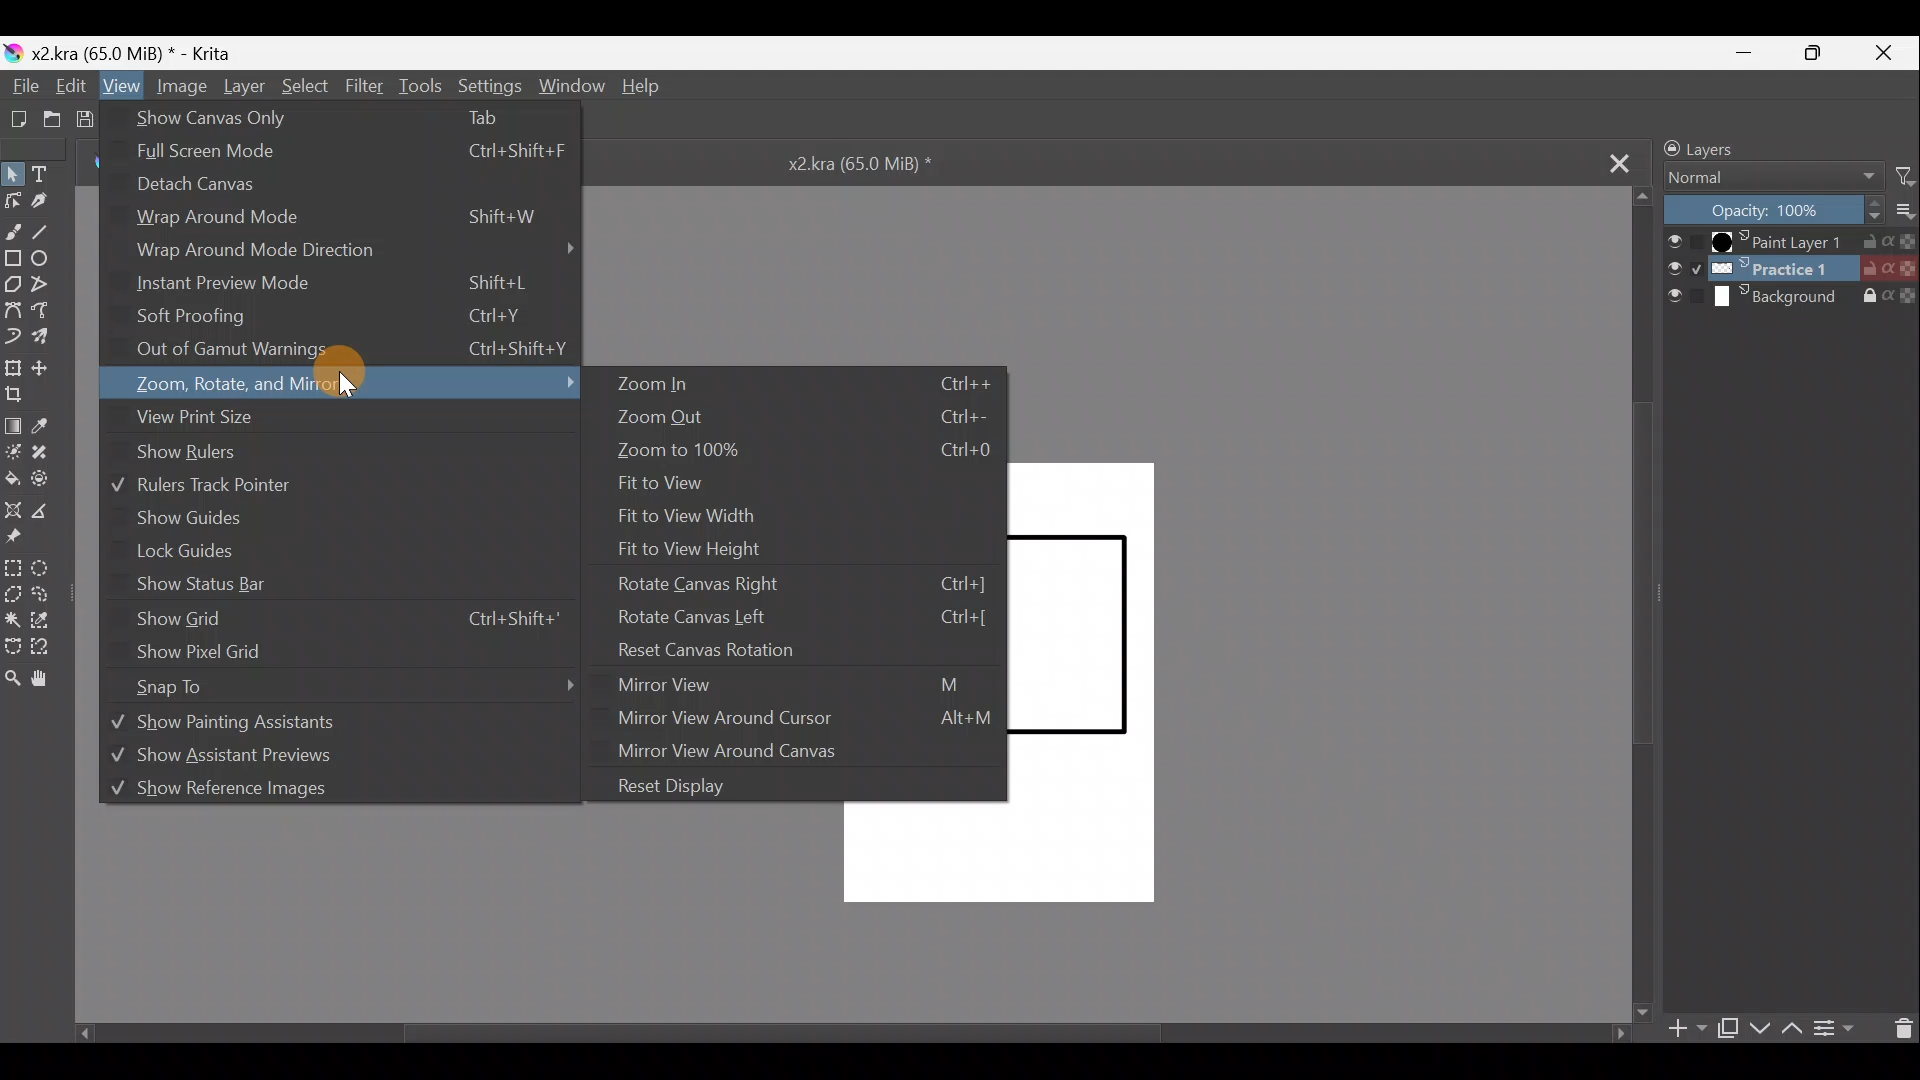 The height and width of the screenshot is (1080, 1920). What do you see at coordinates (49, 201) in the screenshot?
I see `Calligraphy` at bounding box center [49, 201].